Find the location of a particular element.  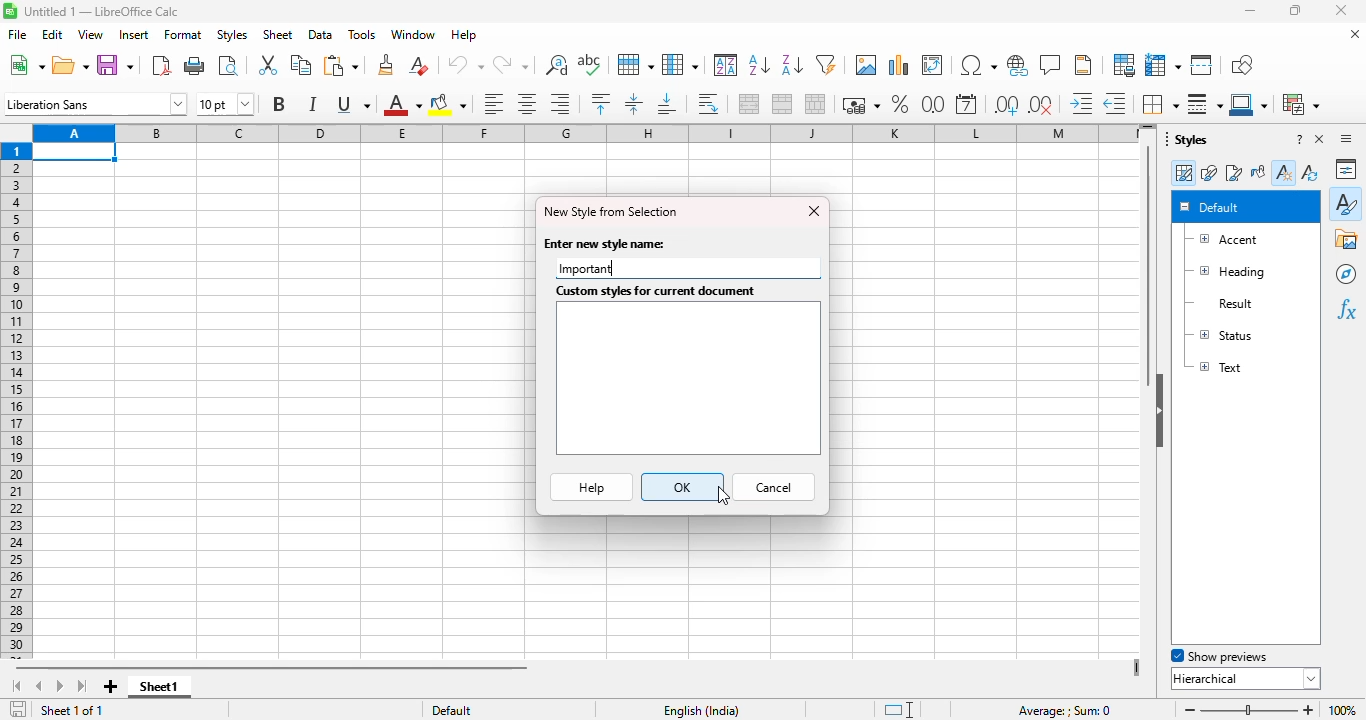

align bottom is located at coordinates (665, 104).